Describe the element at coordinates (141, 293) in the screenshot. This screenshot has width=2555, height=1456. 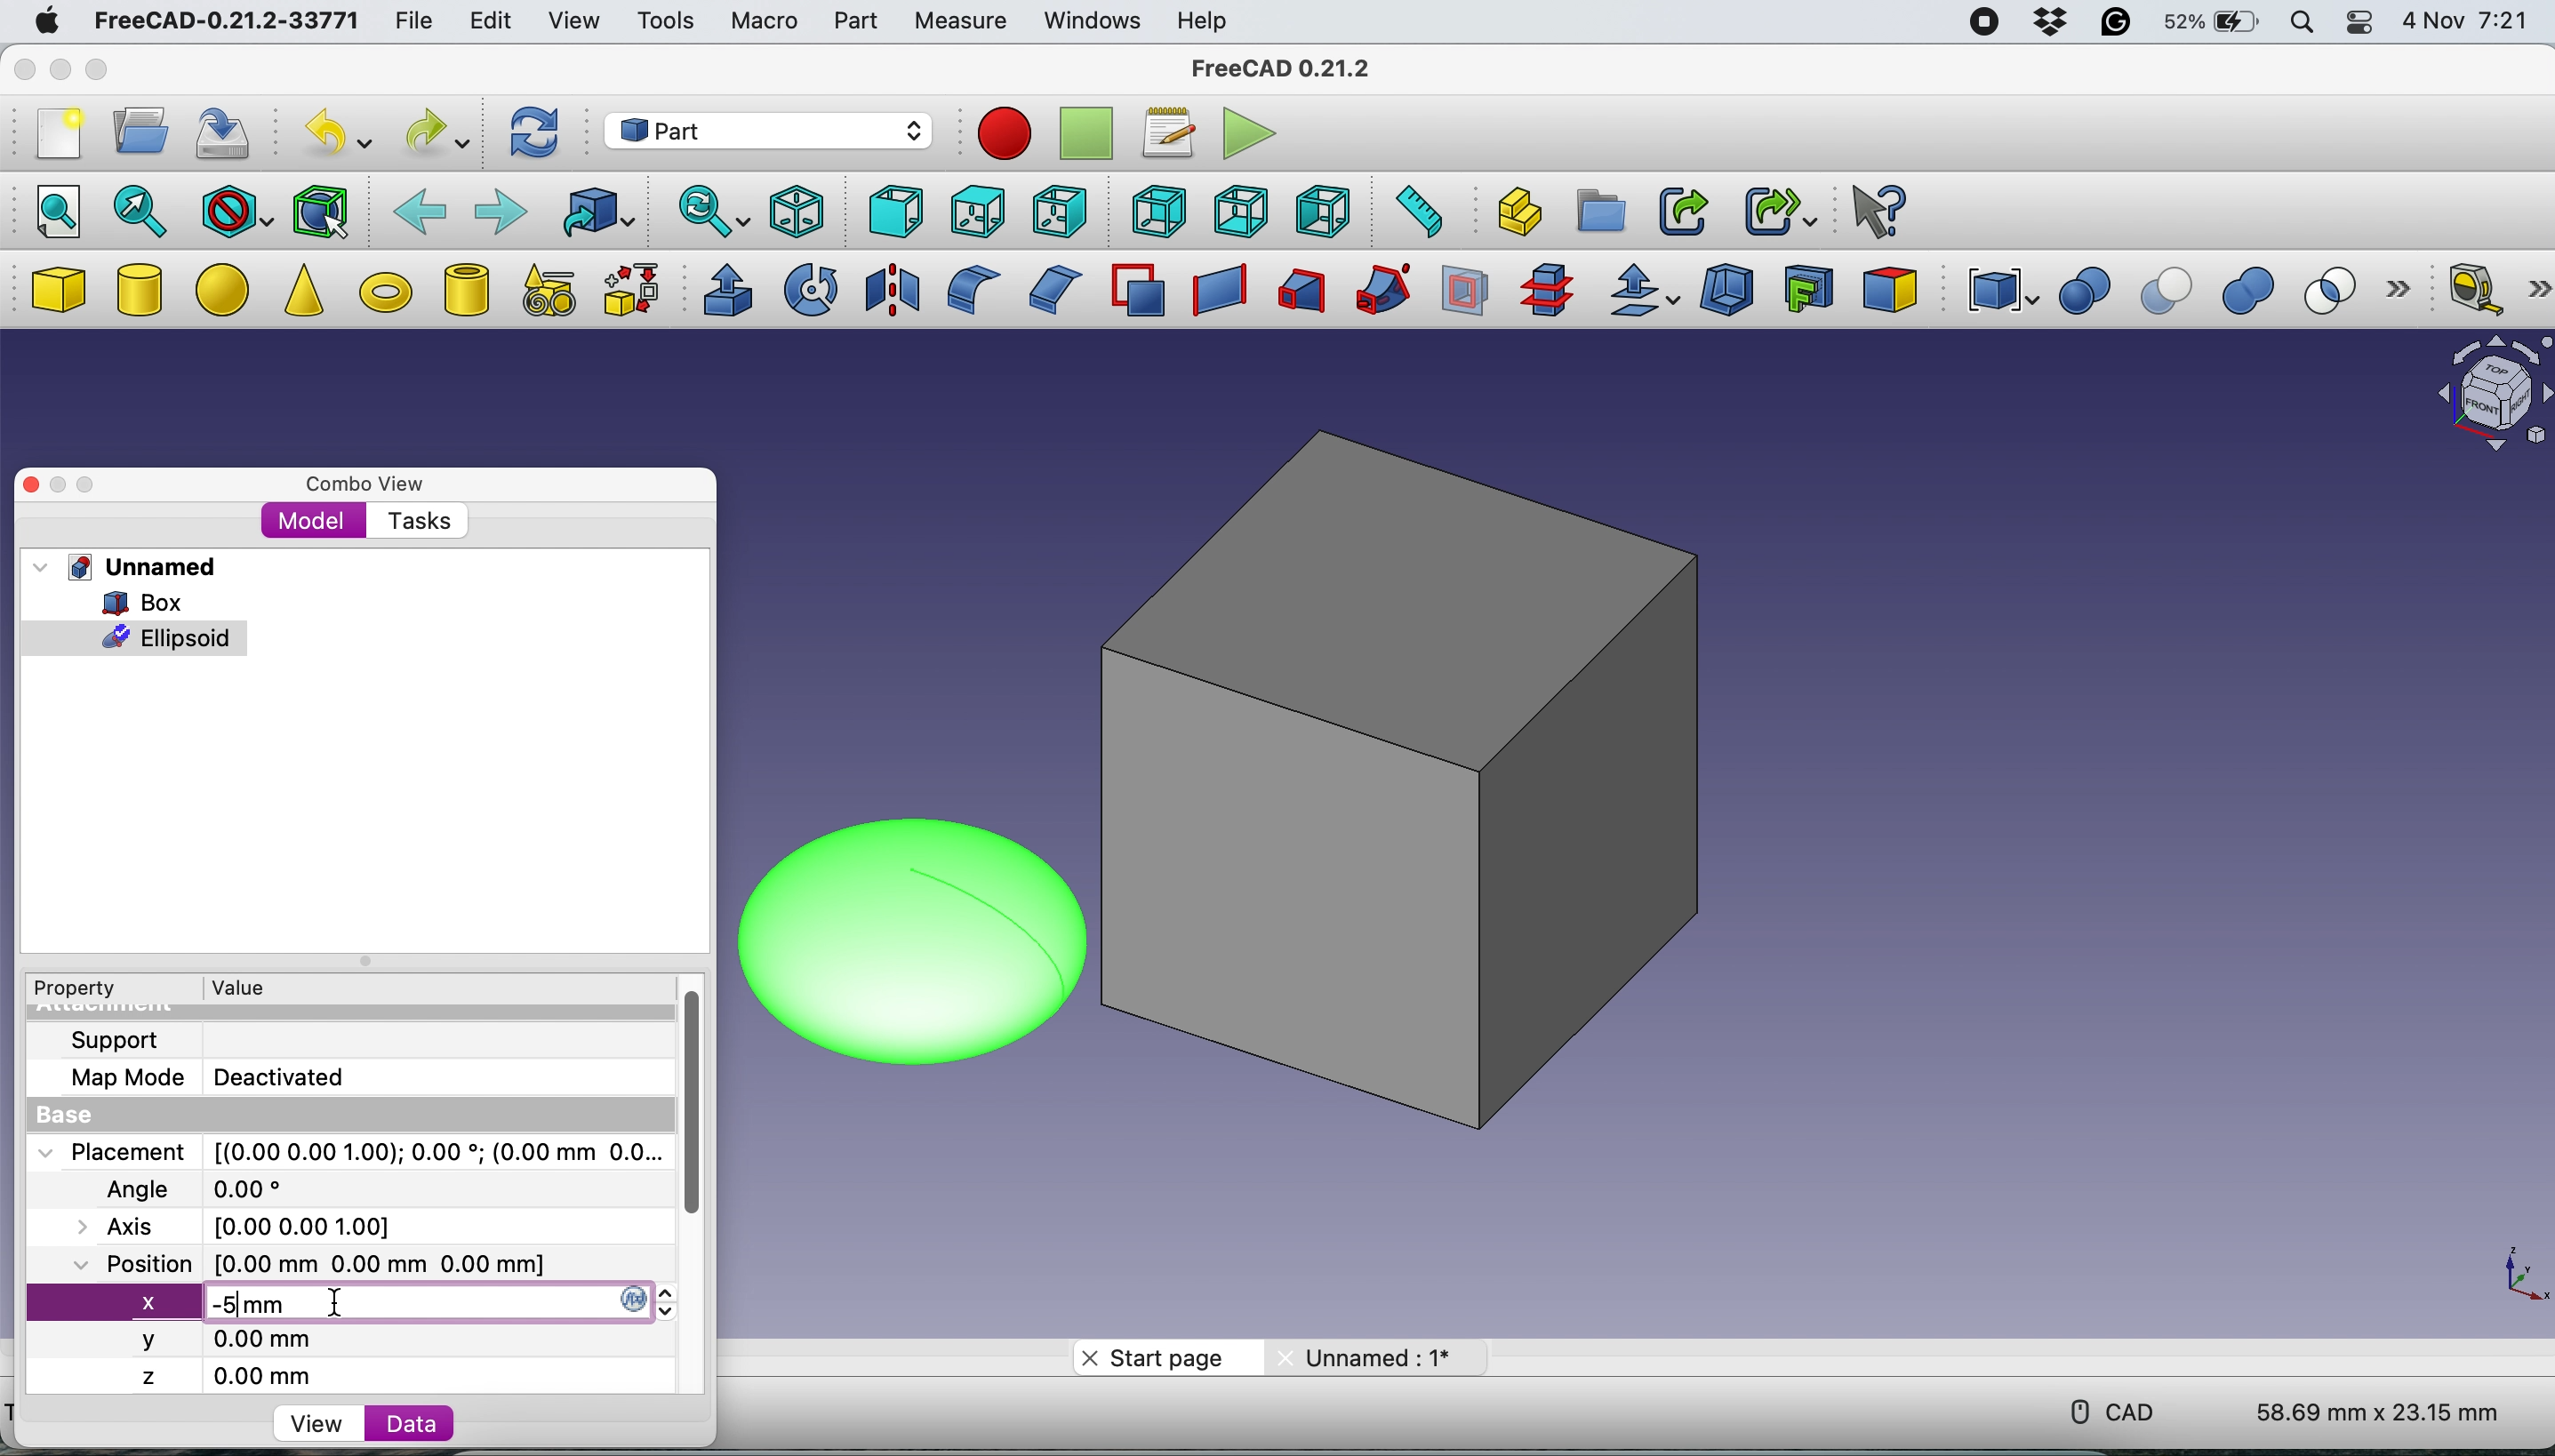
I see `cylinder` at that location.